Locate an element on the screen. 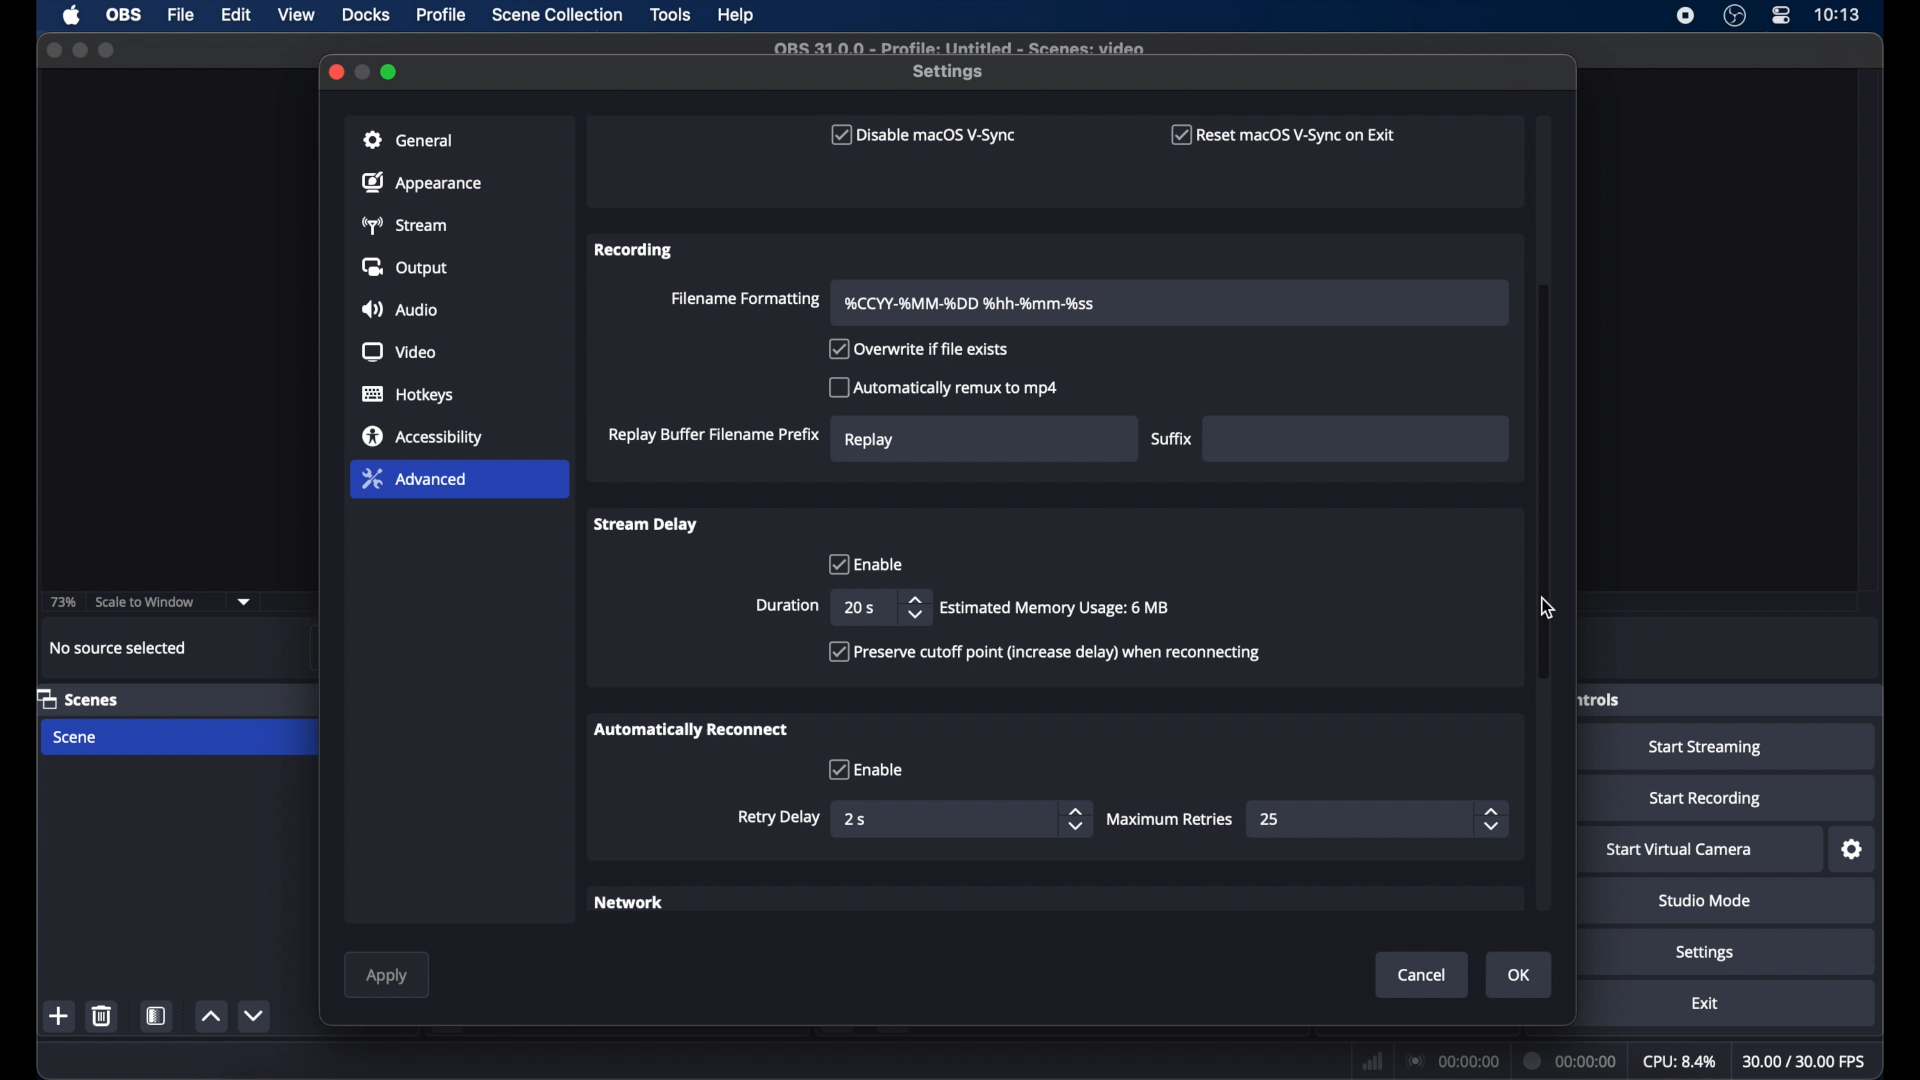 The height and width of the screenshot is (1080, 1920). Filename format is located at coordinates (972, 303).